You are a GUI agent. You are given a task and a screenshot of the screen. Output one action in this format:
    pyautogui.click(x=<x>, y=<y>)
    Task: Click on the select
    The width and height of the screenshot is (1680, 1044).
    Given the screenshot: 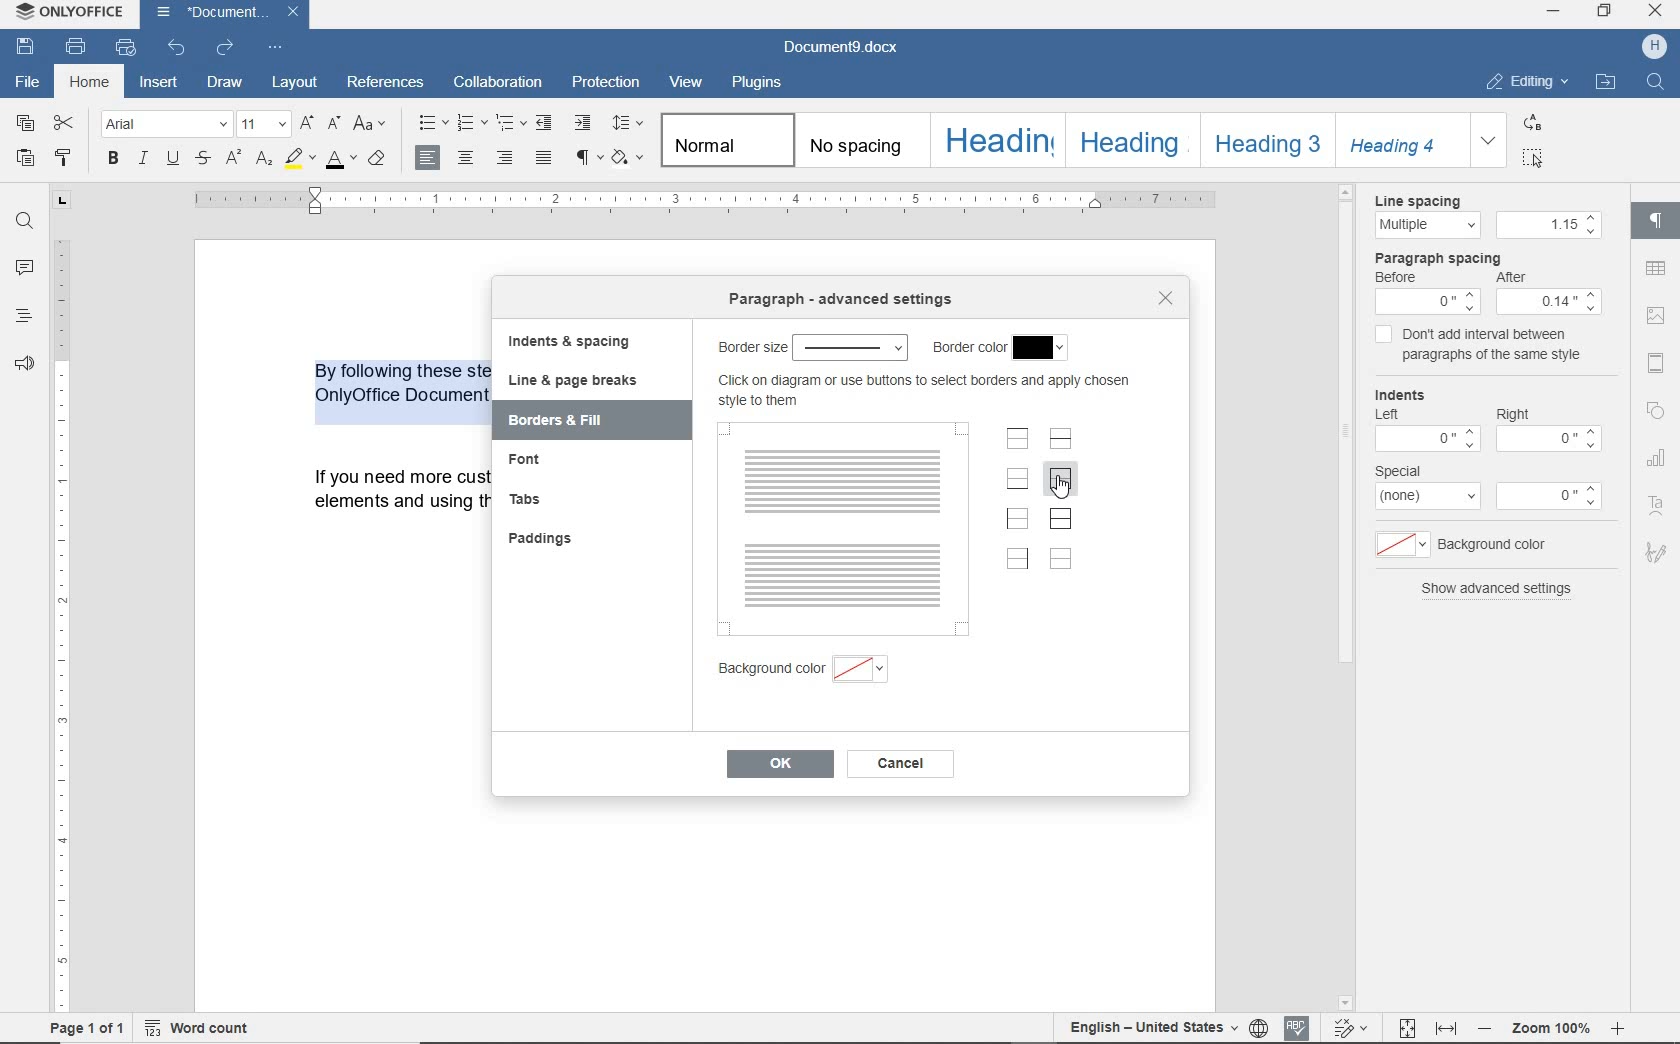 What is the action you would take?
    pyautogui.click(x=1043, y=348)
    